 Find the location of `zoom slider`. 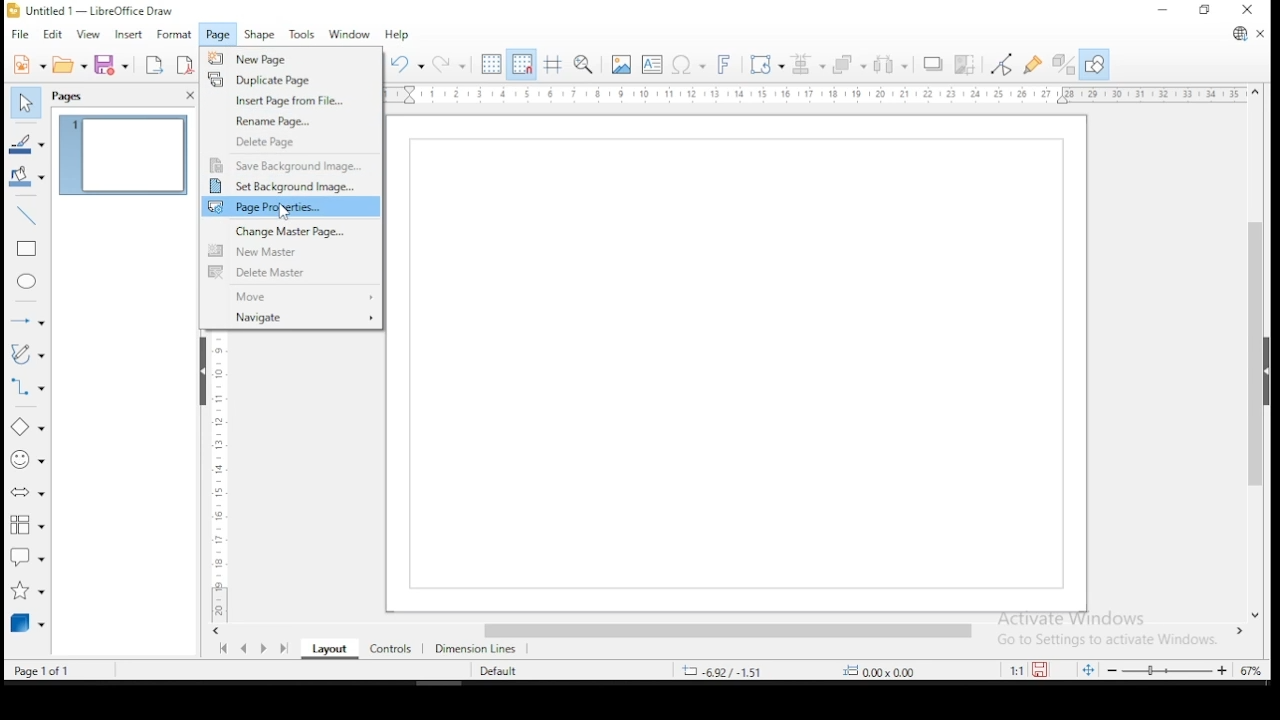

zoom slider is located at coordinates (1171, 669).